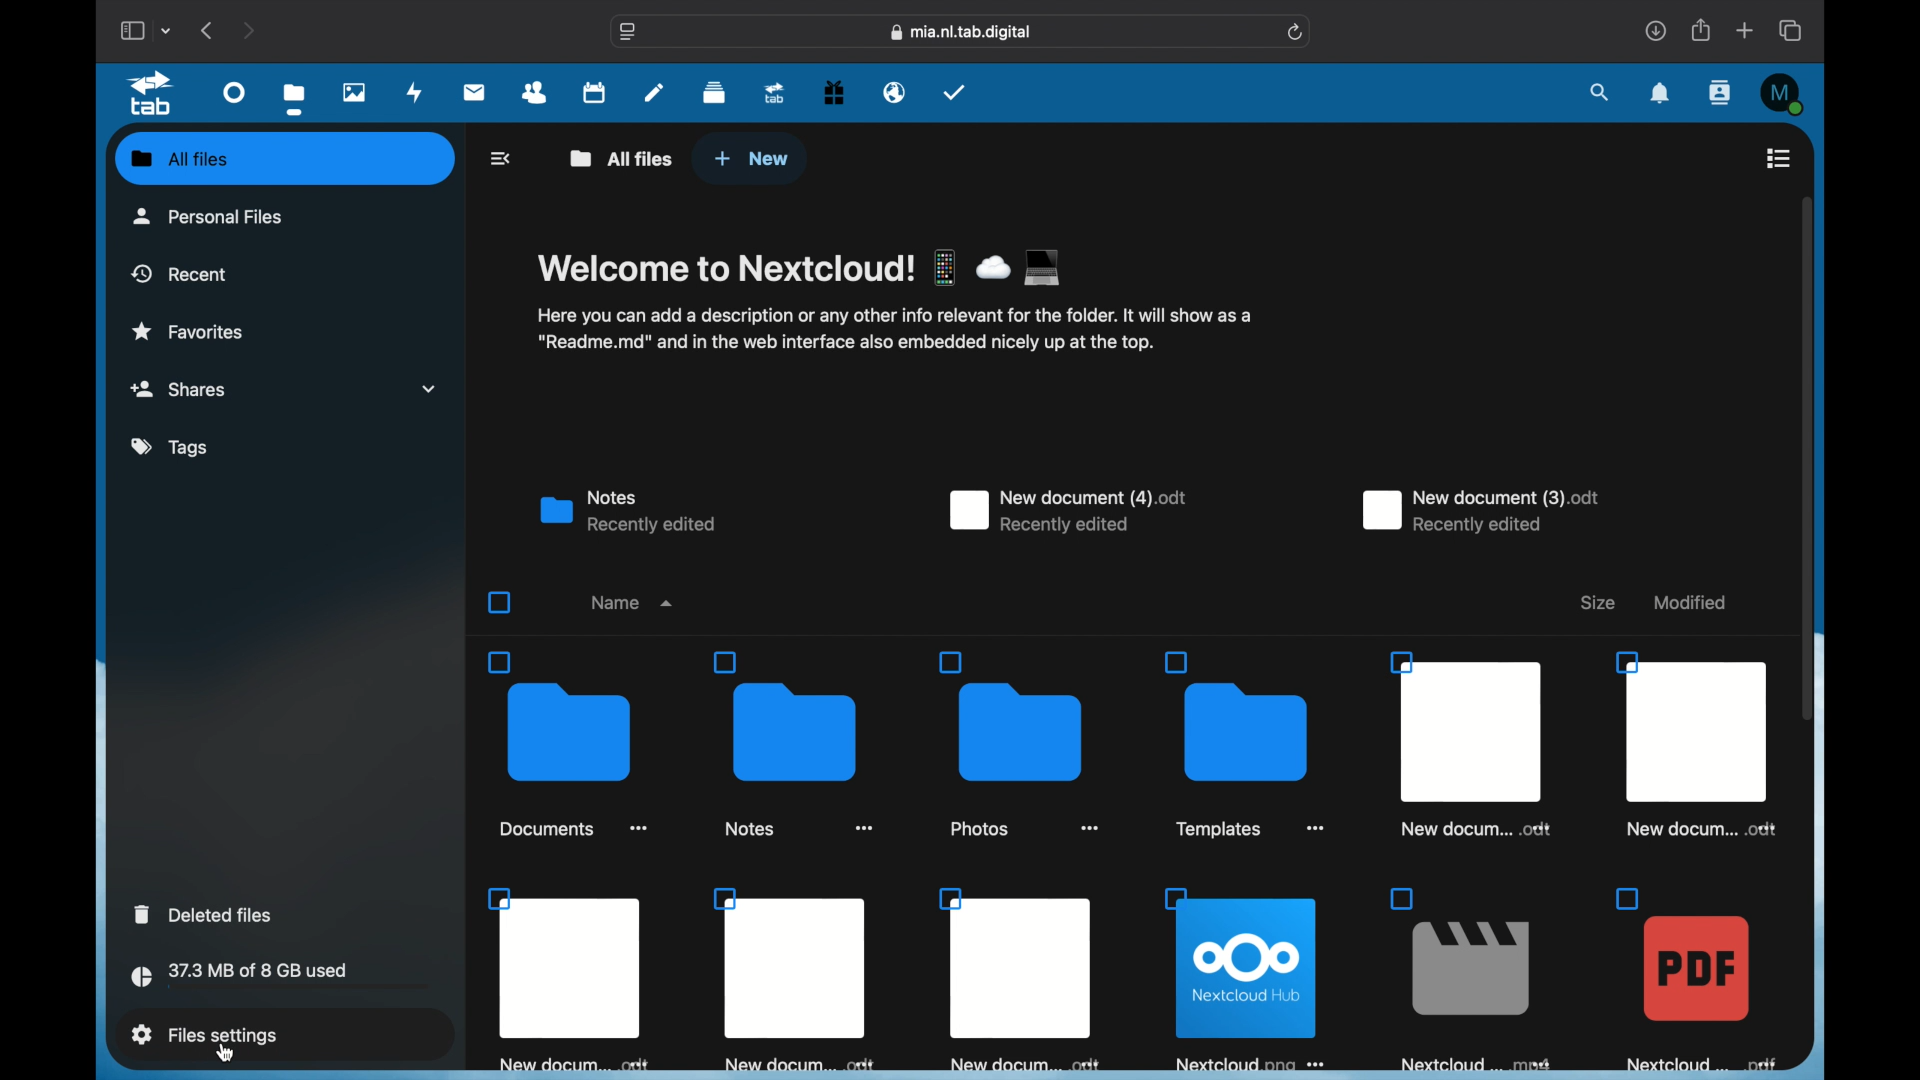 The height and width of the screenshot is (1080, 1920). Describe the element at coordinates (625, 512) in the screenshot. I see `notes` at that location.